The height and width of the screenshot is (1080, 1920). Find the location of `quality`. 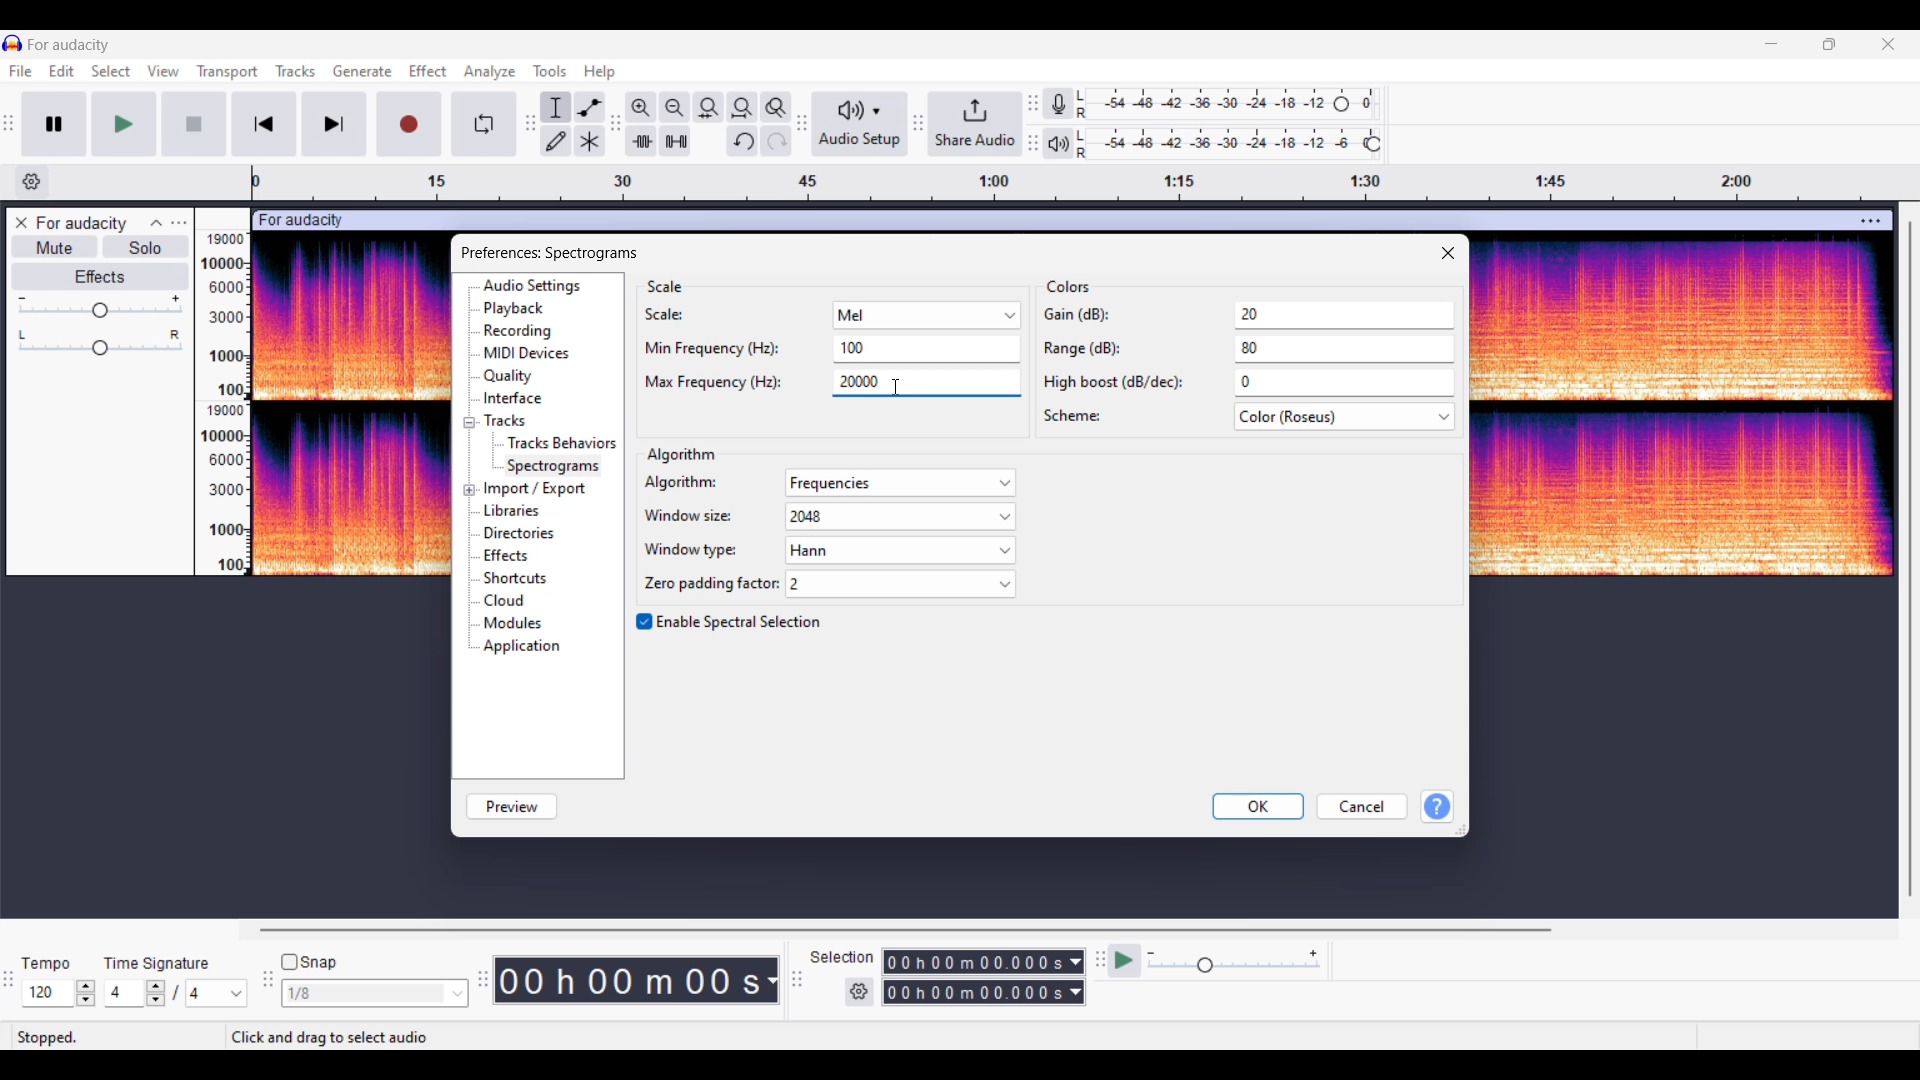

quality is located at coordinates (512, 377).